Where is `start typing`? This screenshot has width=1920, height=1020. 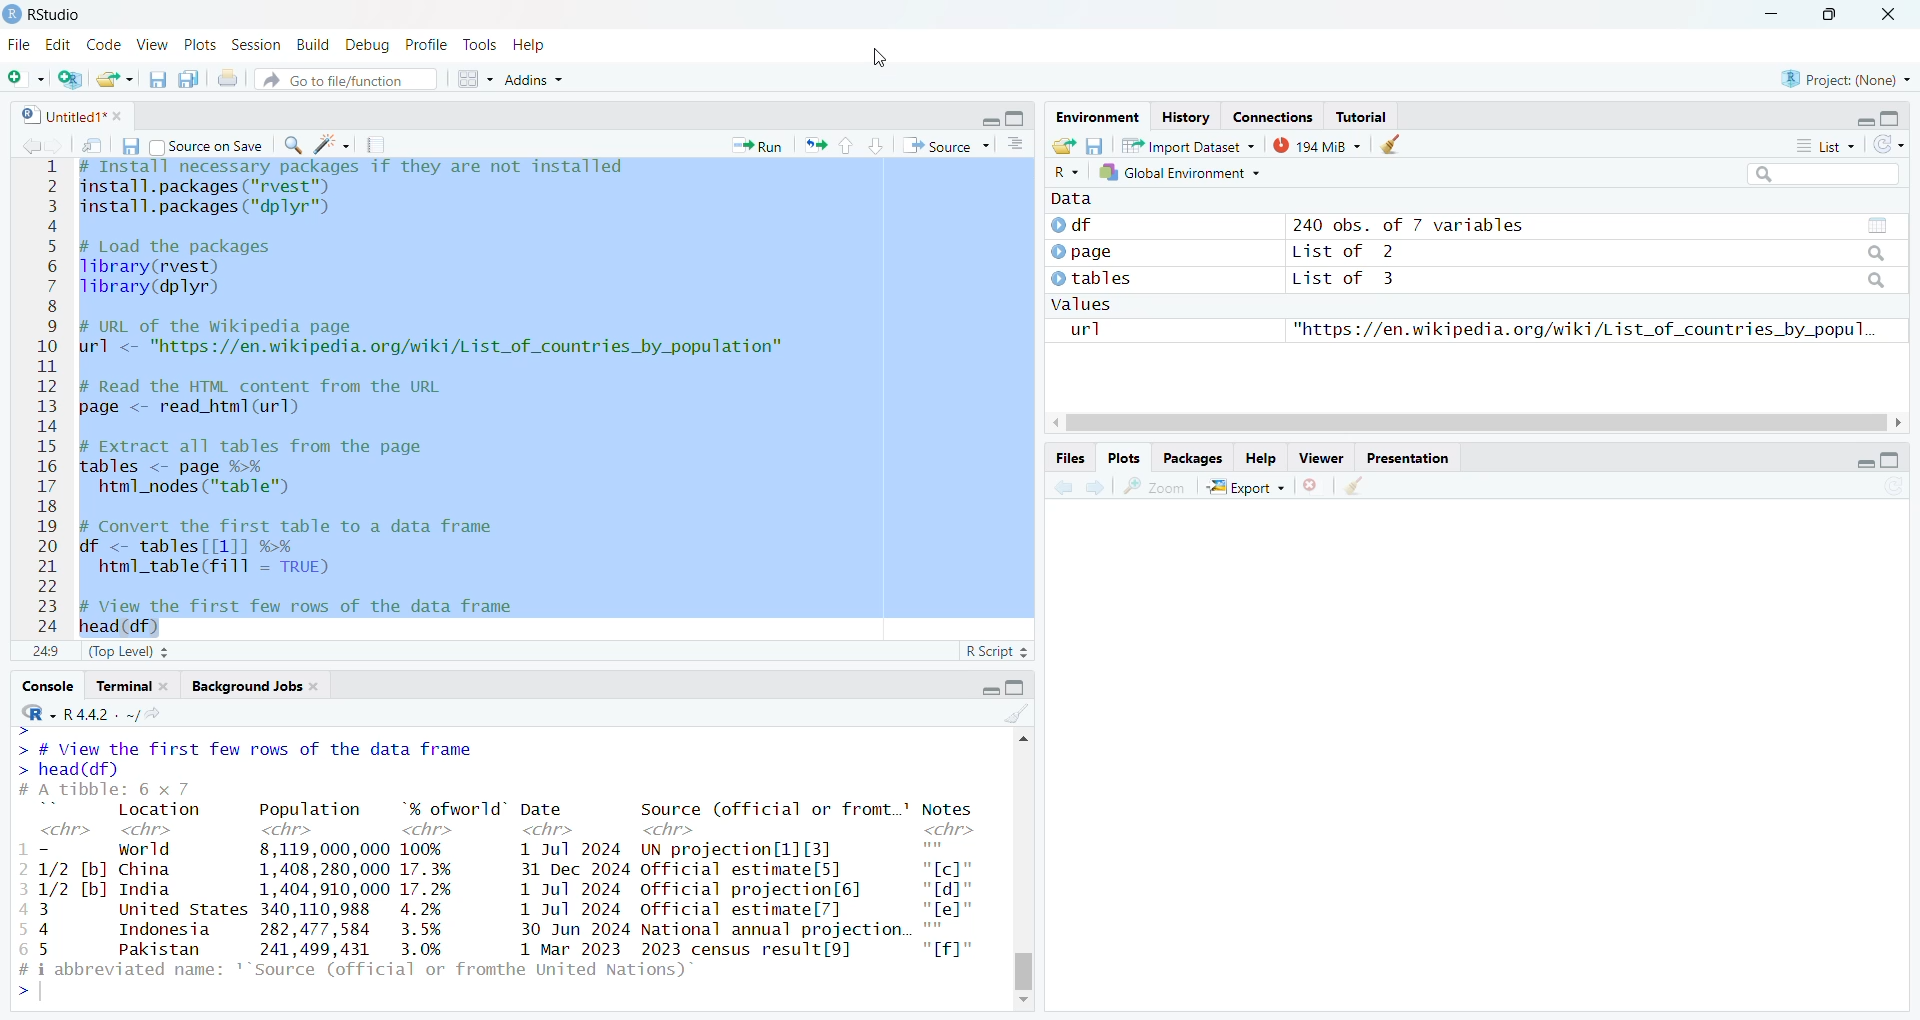
start typing is located at coordinates (27, 995).